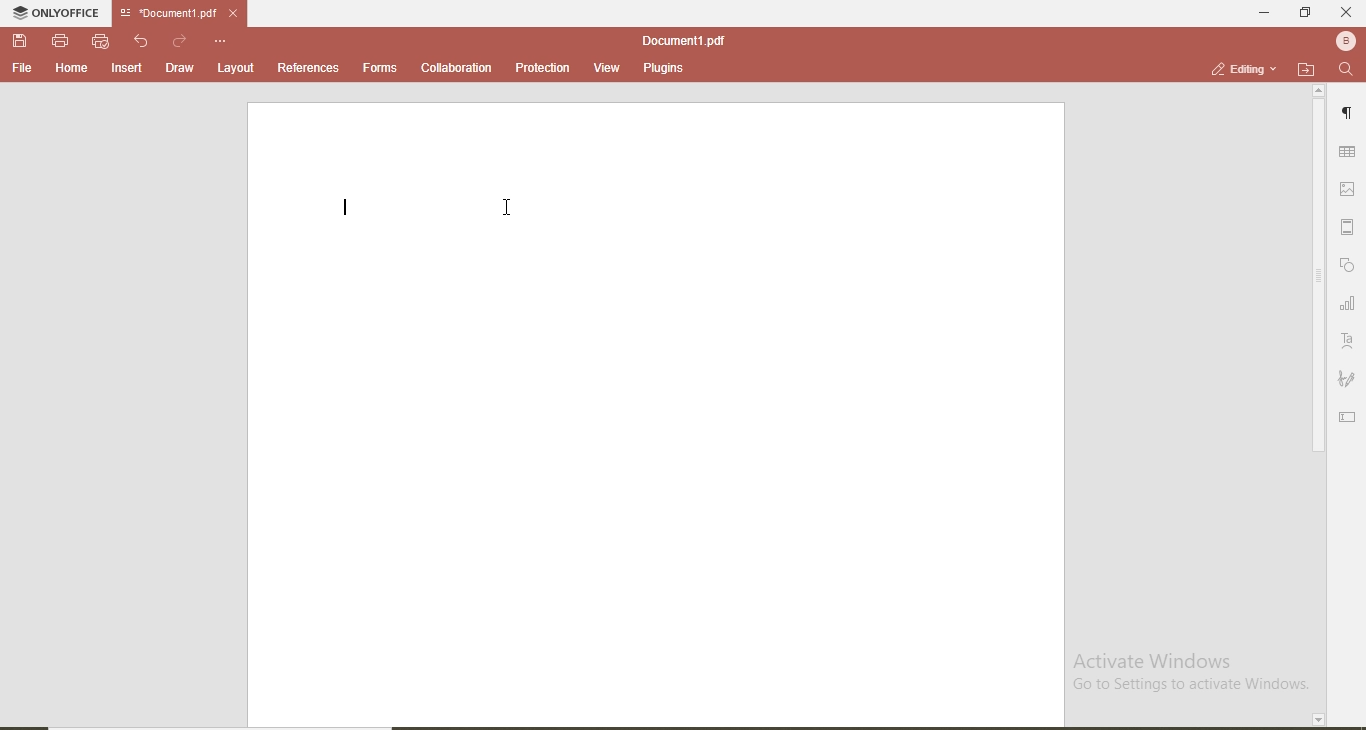 This screenshot has width=1366, height=730. What do you see at coordinates (140, 40) in the screenshot?
I see `undo` at bounding box center [140, 40].